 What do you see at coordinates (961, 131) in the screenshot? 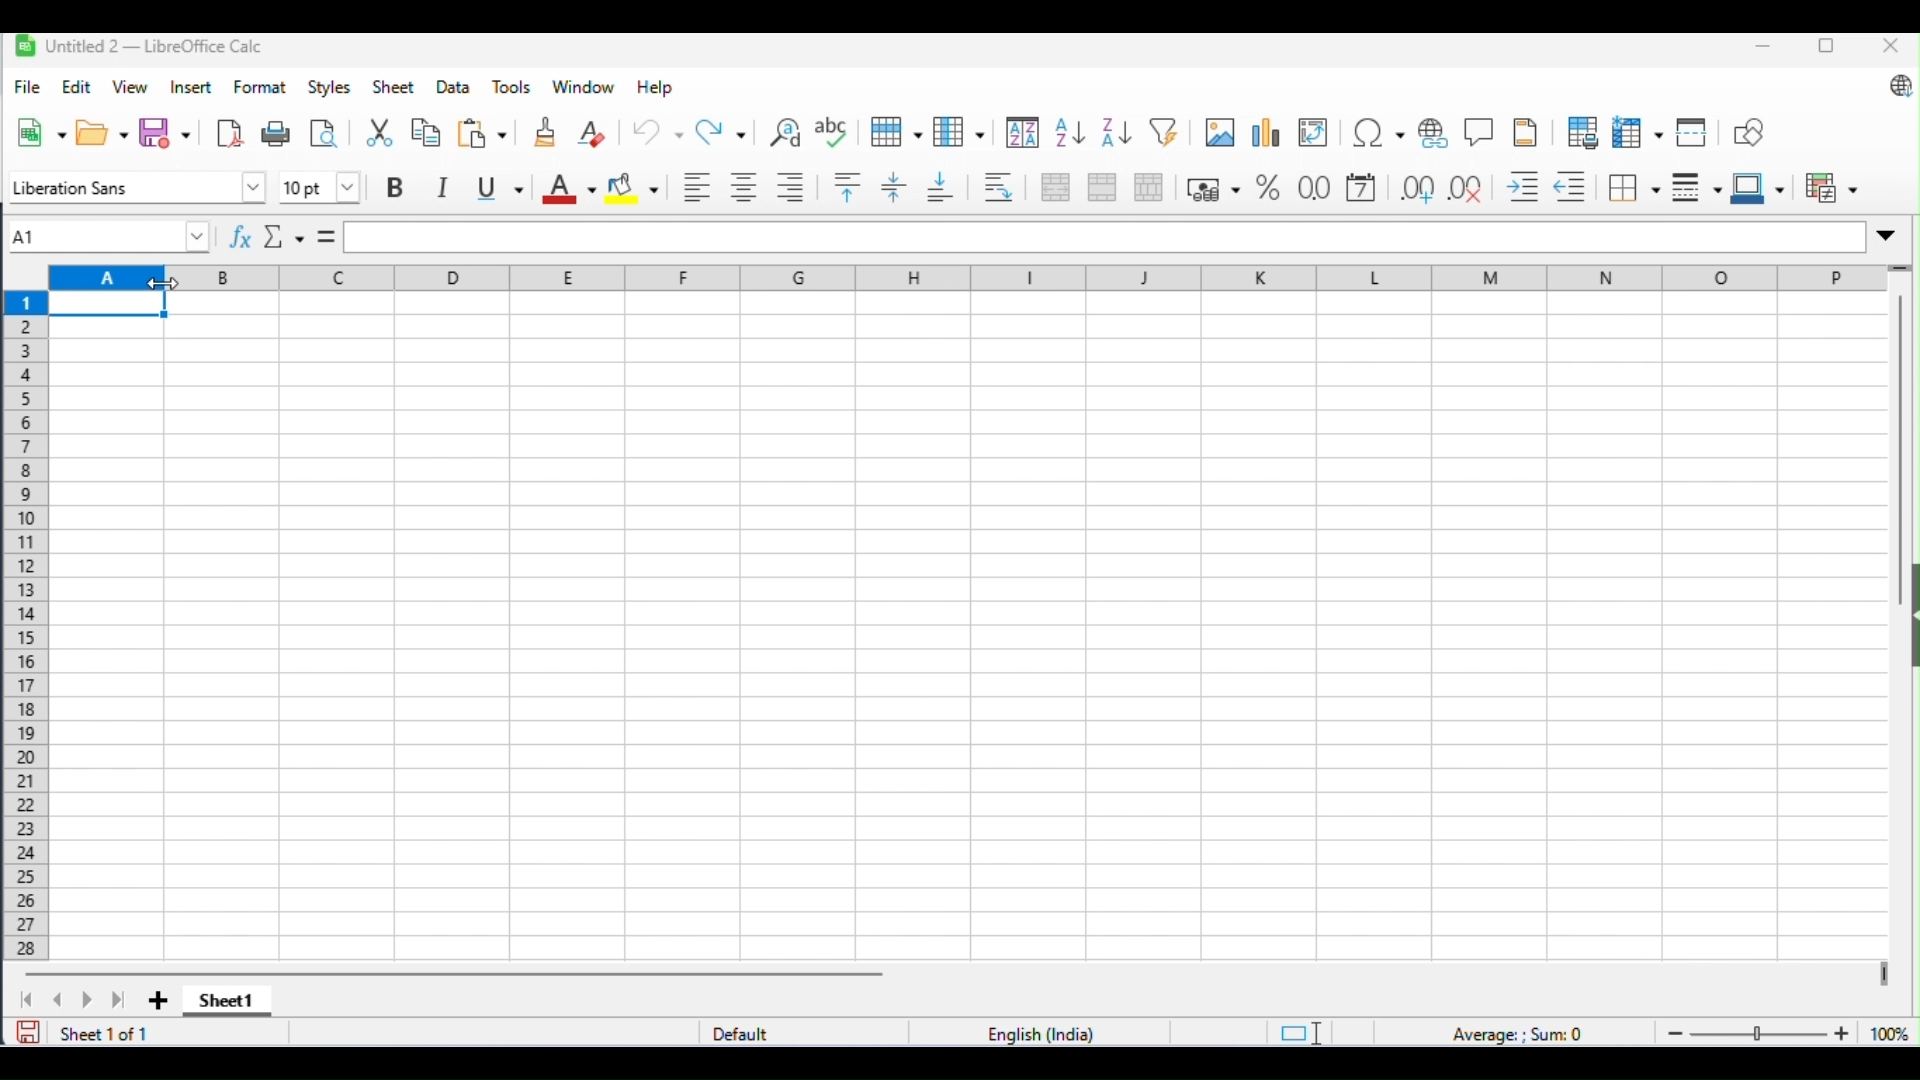
I see `column` at bounding box center [961, 131].